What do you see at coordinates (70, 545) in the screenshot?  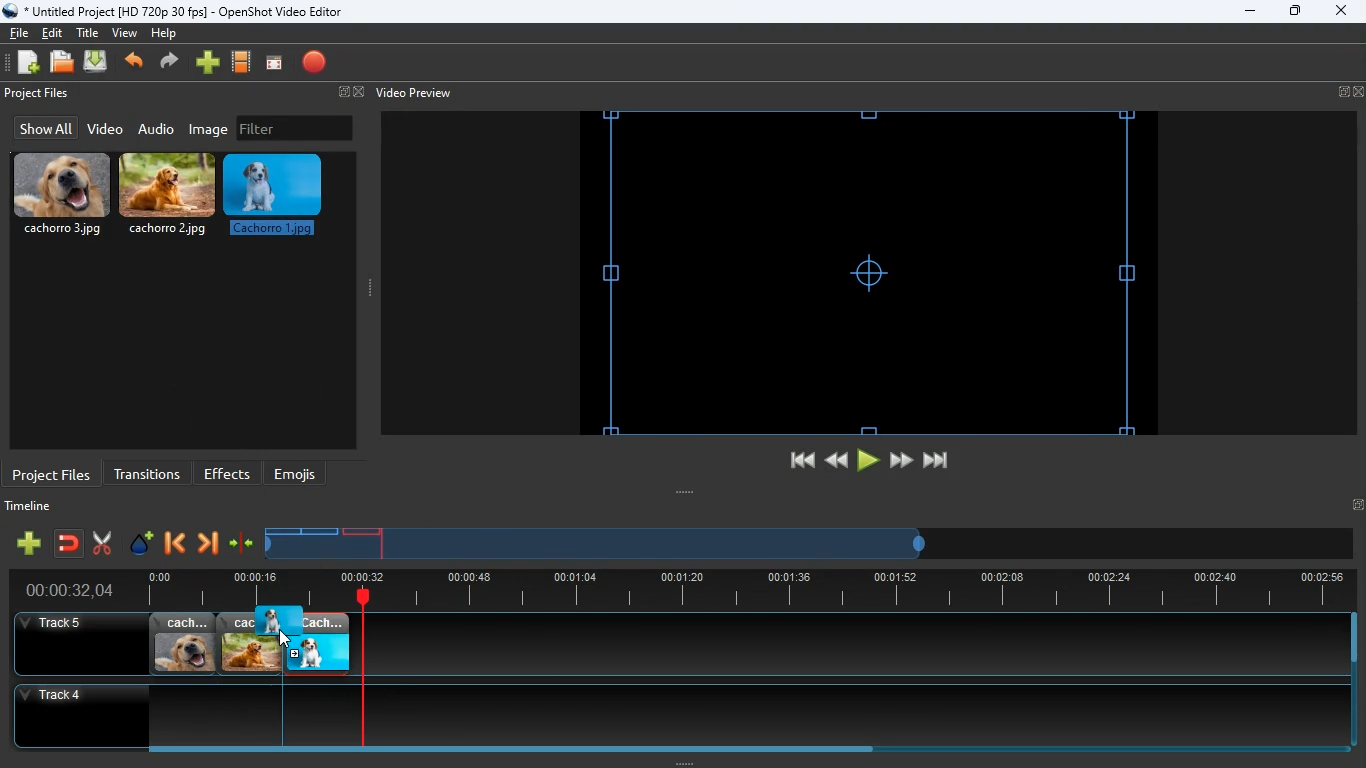 I see `join` at bounding box center [70, 545].